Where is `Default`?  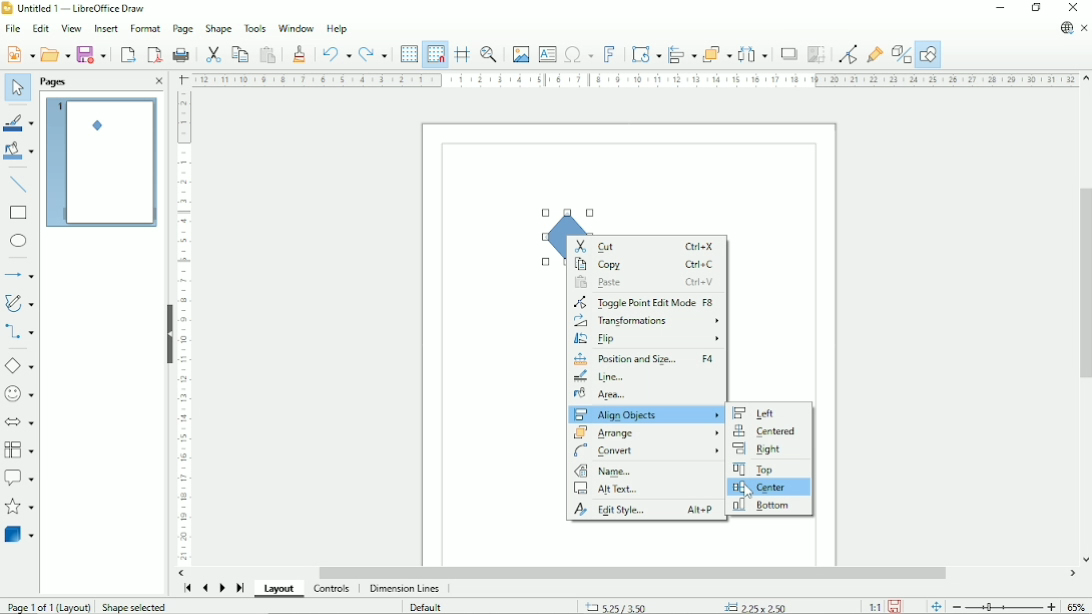 Default is located at coordinates (427, 607).